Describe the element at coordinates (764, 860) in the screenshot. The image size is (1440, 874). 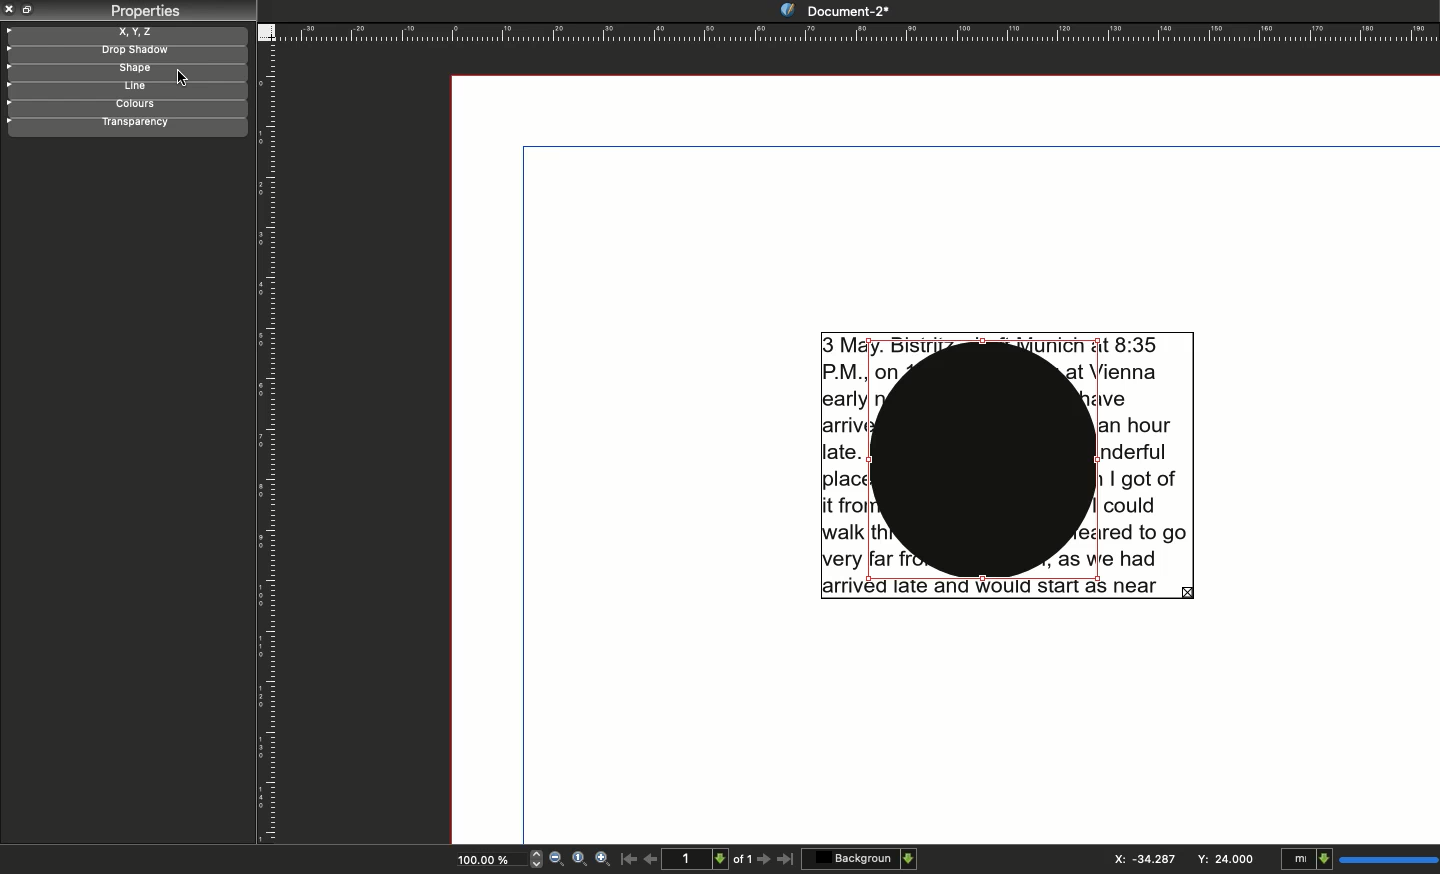
I see `Next page` at that location.